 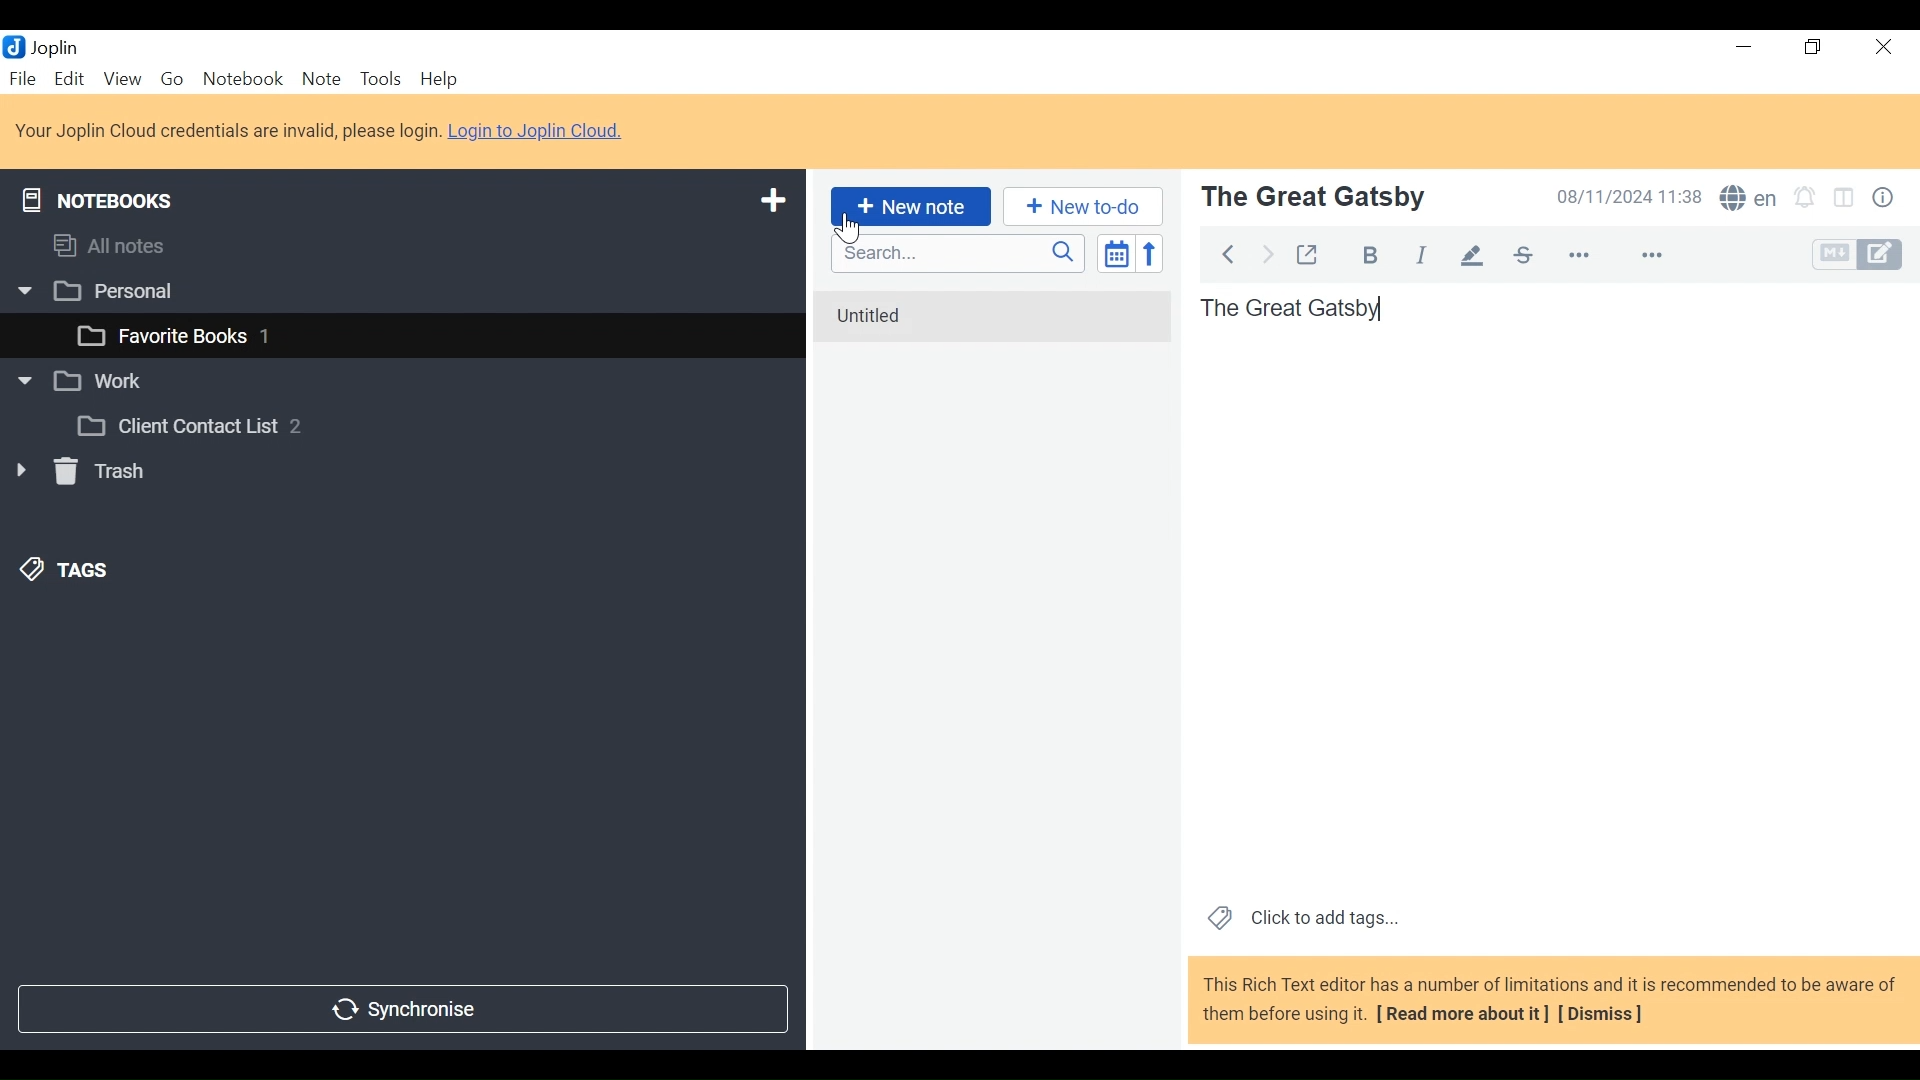 I want to click on The great gatsby, so click(x=1548, y=555).